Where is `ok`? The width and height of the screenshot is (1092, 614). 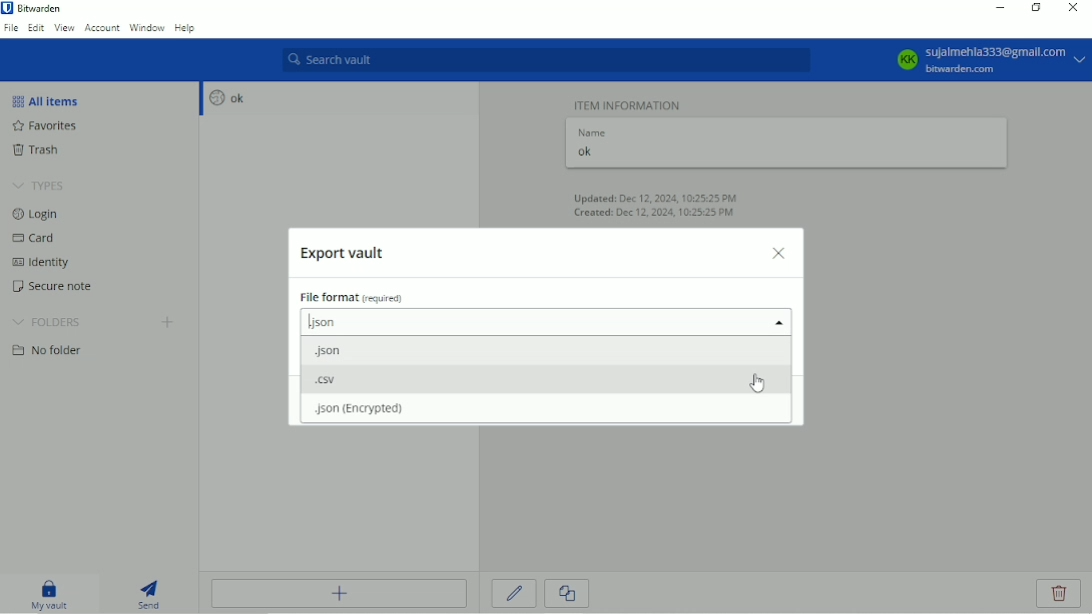
ok is located at coordinates (224, 98).